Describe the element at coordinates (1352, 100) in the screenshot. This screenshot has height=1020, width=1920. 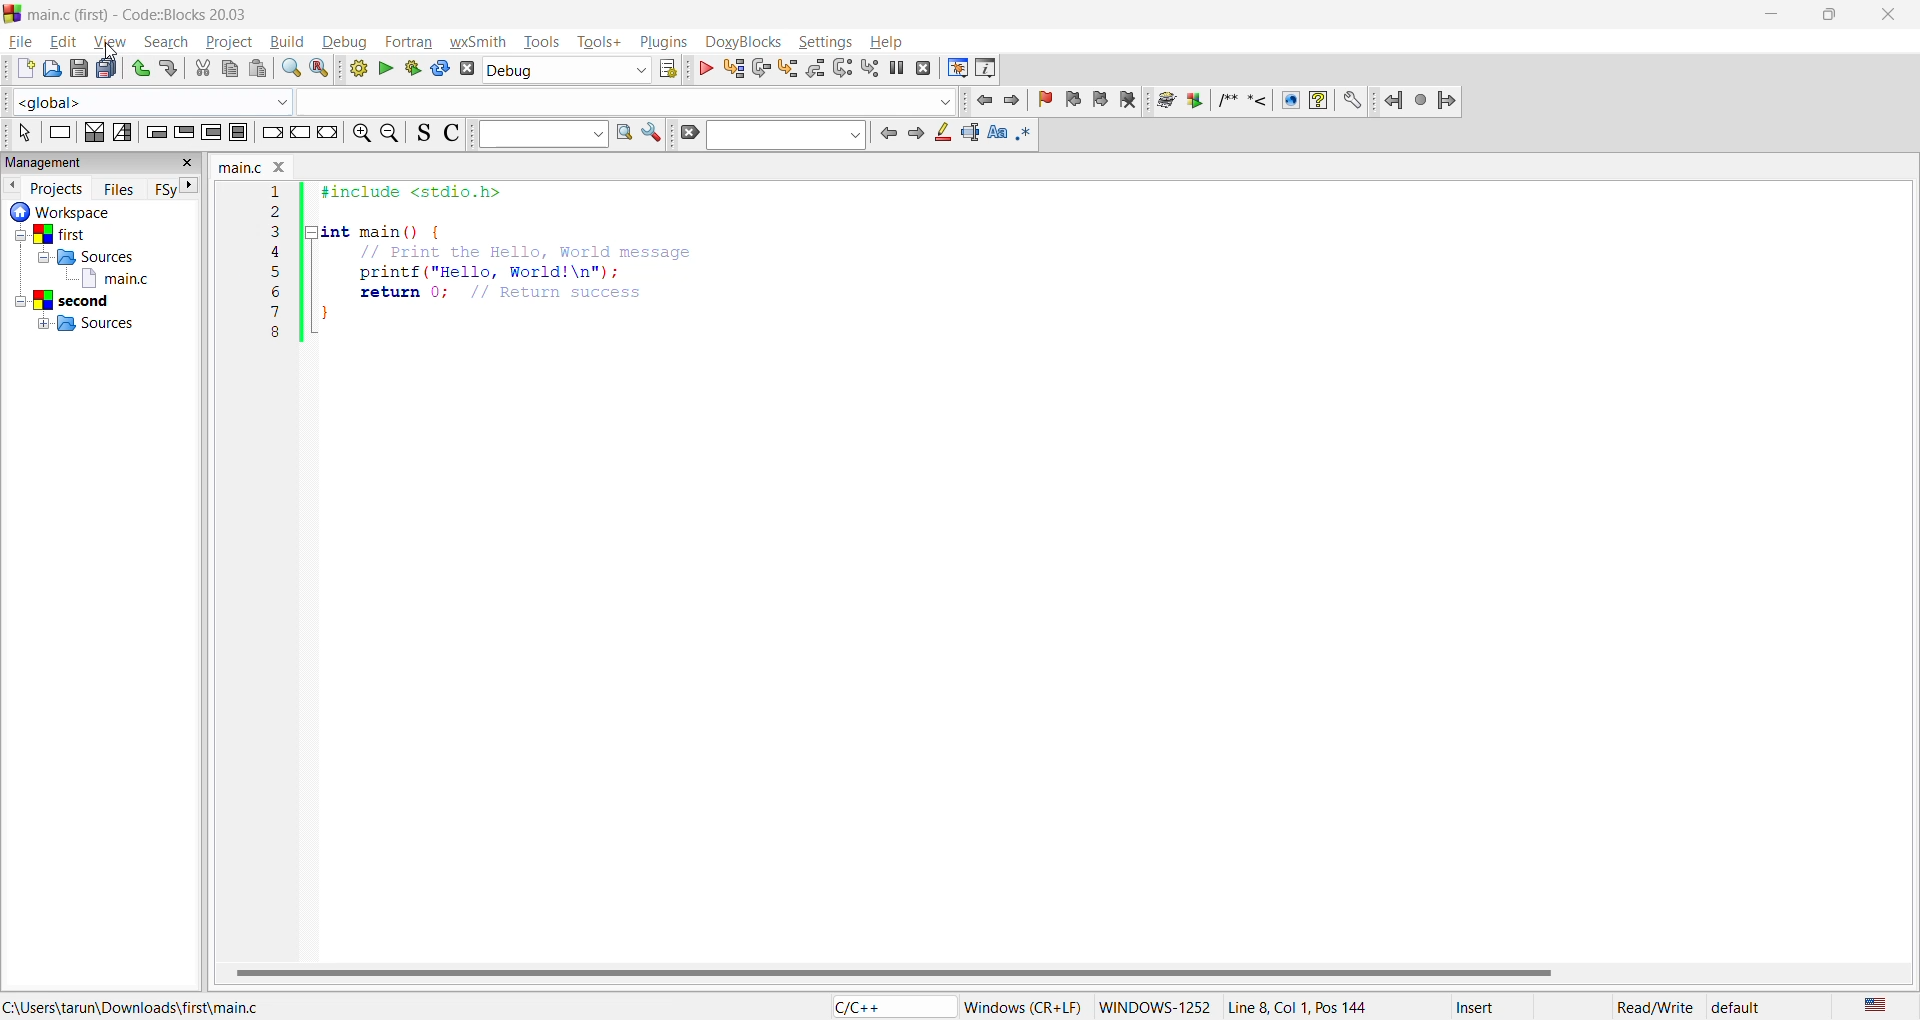
I see `settings` at that location.